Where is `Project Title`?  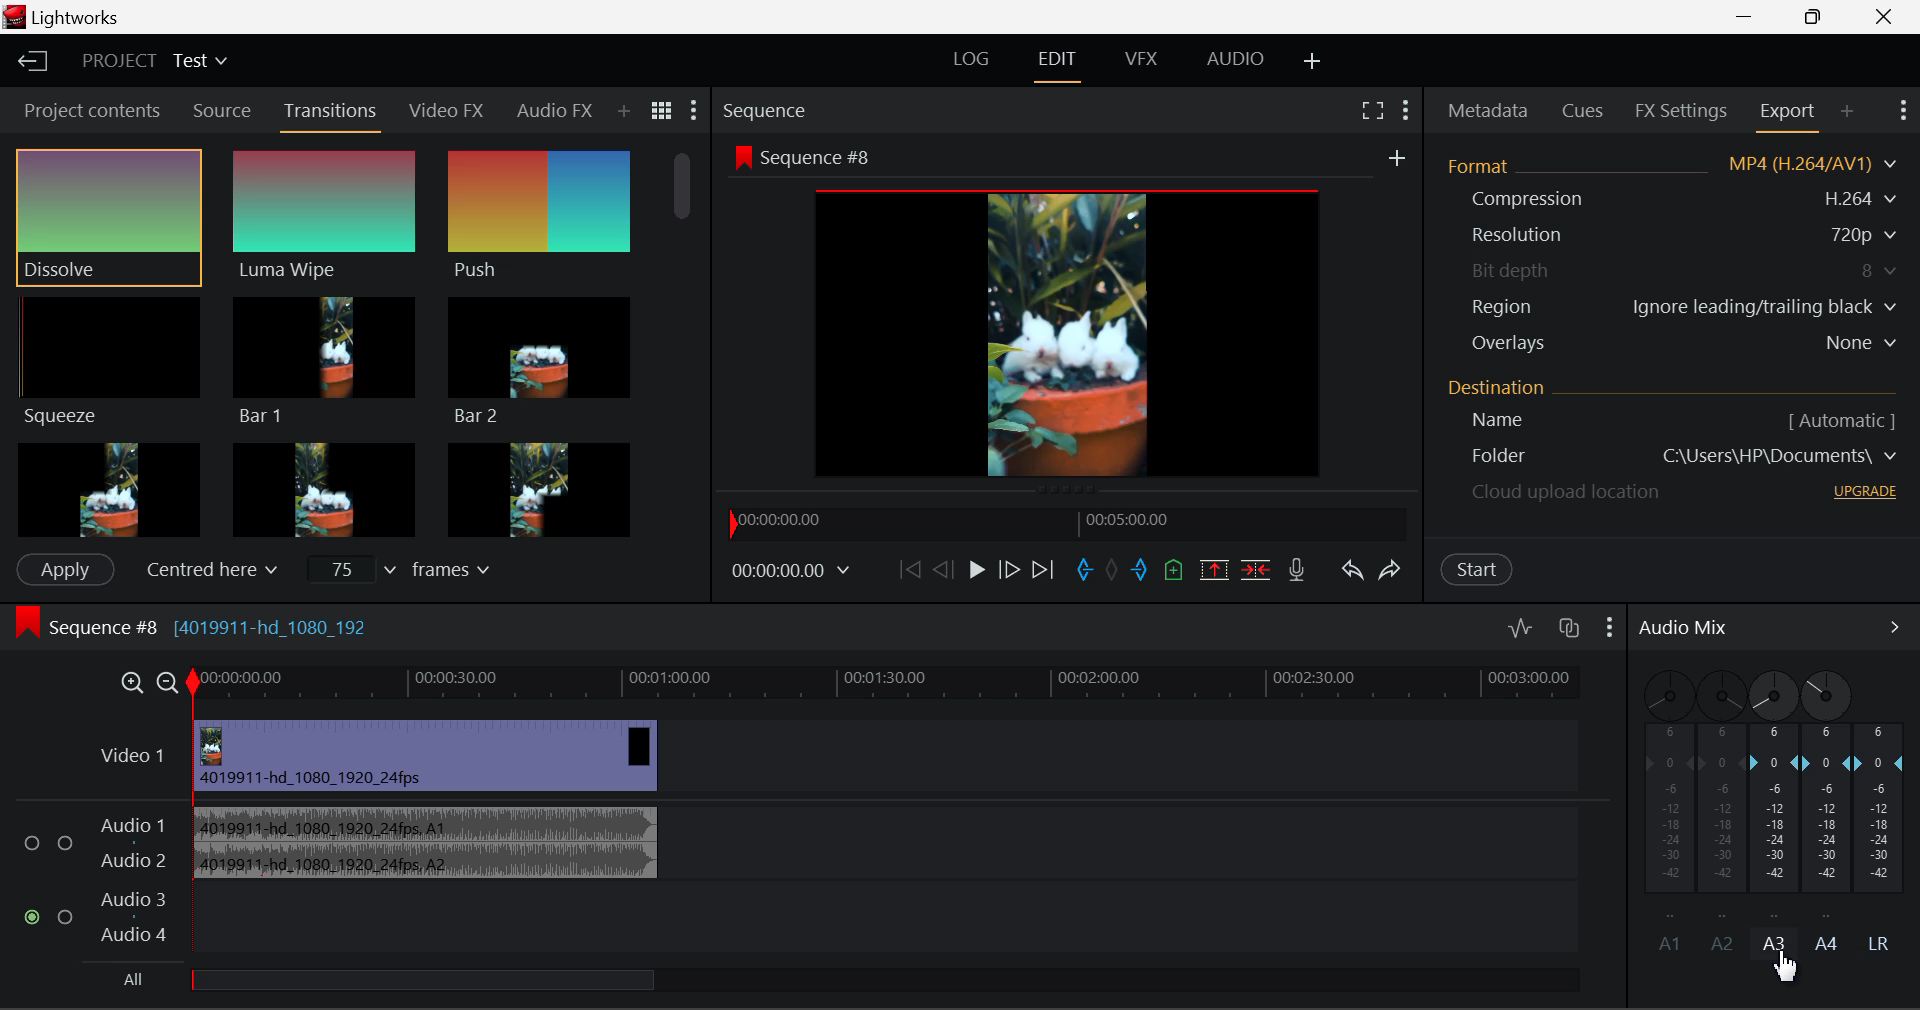 Project Title is located at coordinates (152, 59).